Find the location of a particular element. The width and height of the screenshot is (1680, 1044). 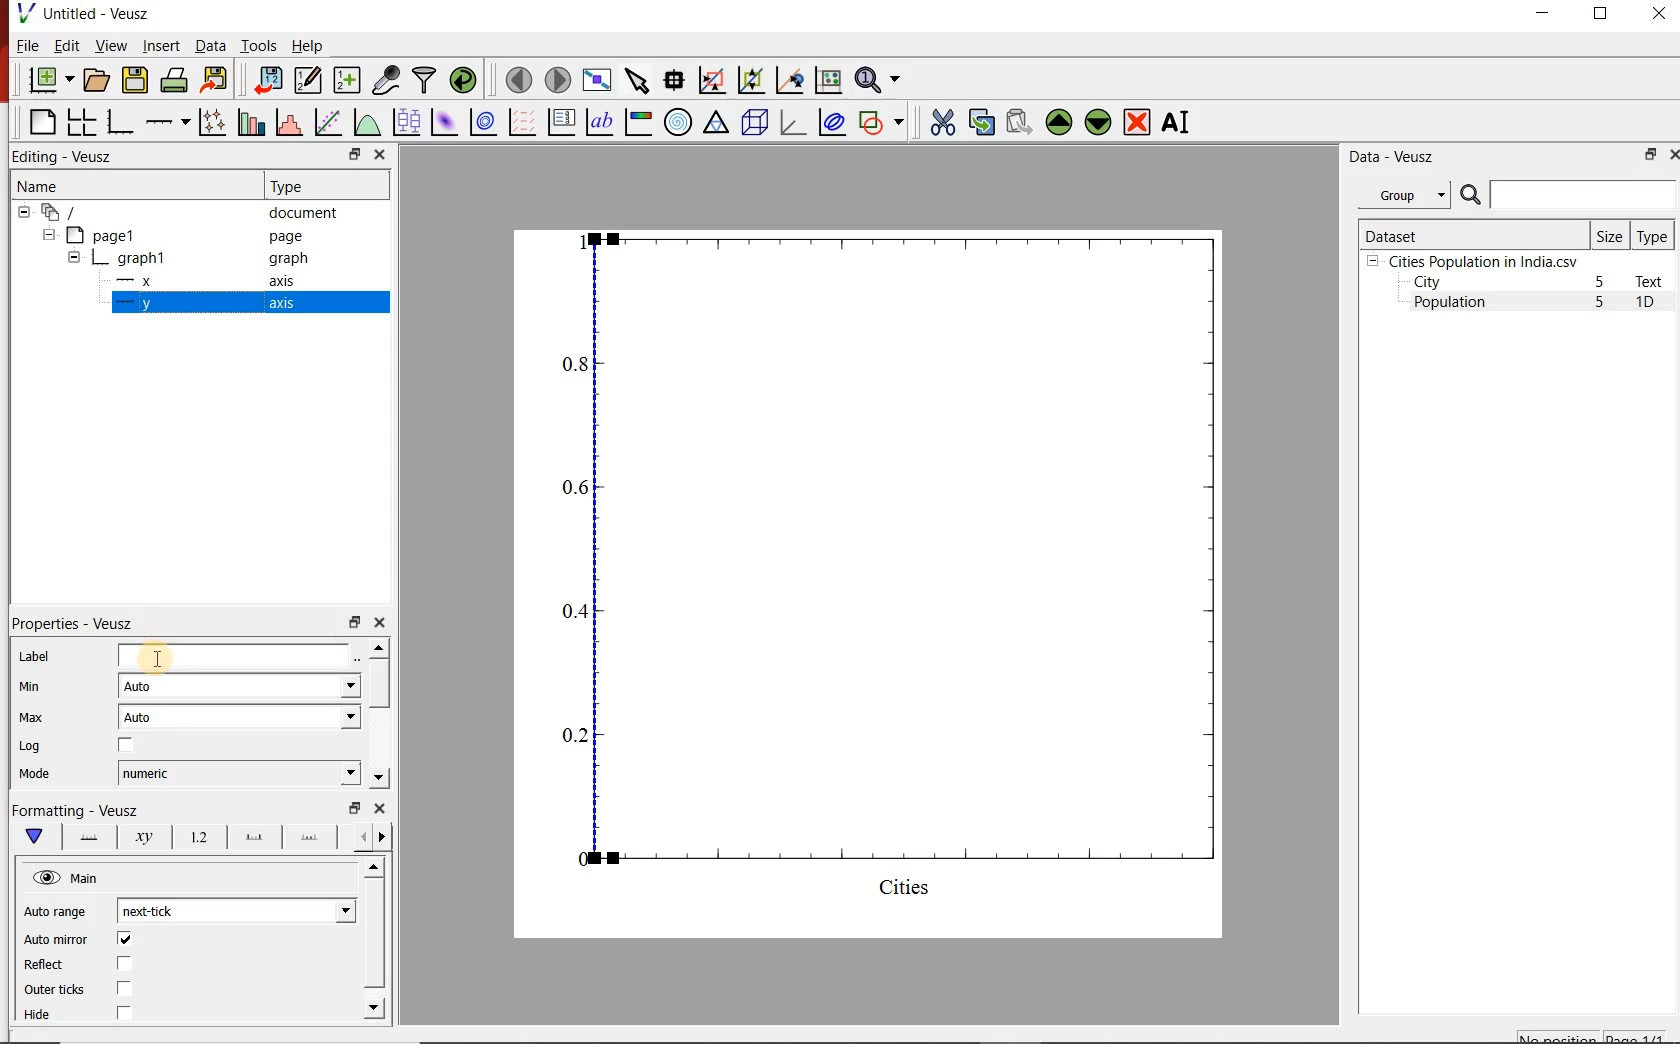

search dataset is located at coordinates (1569, 195).